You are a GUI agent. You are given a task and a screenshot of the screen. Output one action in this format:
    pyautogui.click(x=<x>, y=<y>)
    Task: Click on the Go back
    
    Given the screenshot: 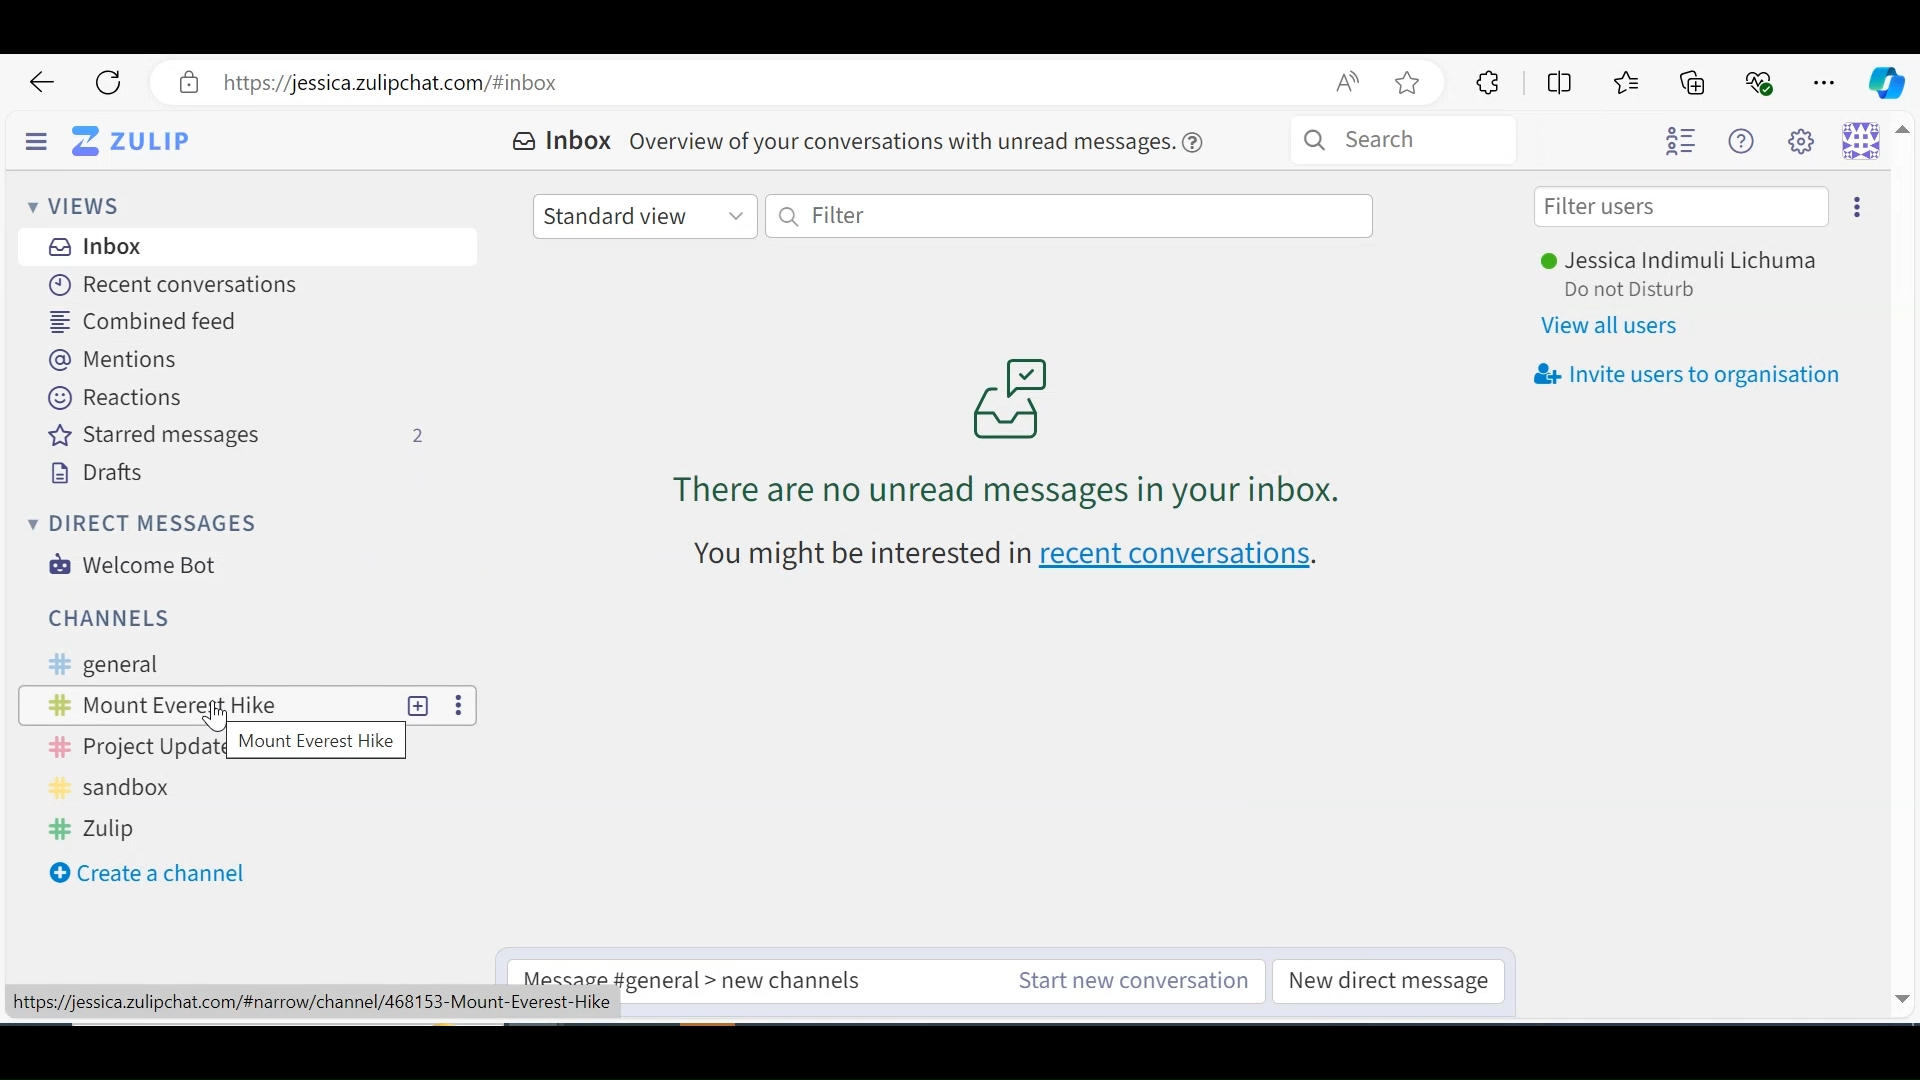 What is the action you would take?
    pyautogui.click(x=43, y=83)
    